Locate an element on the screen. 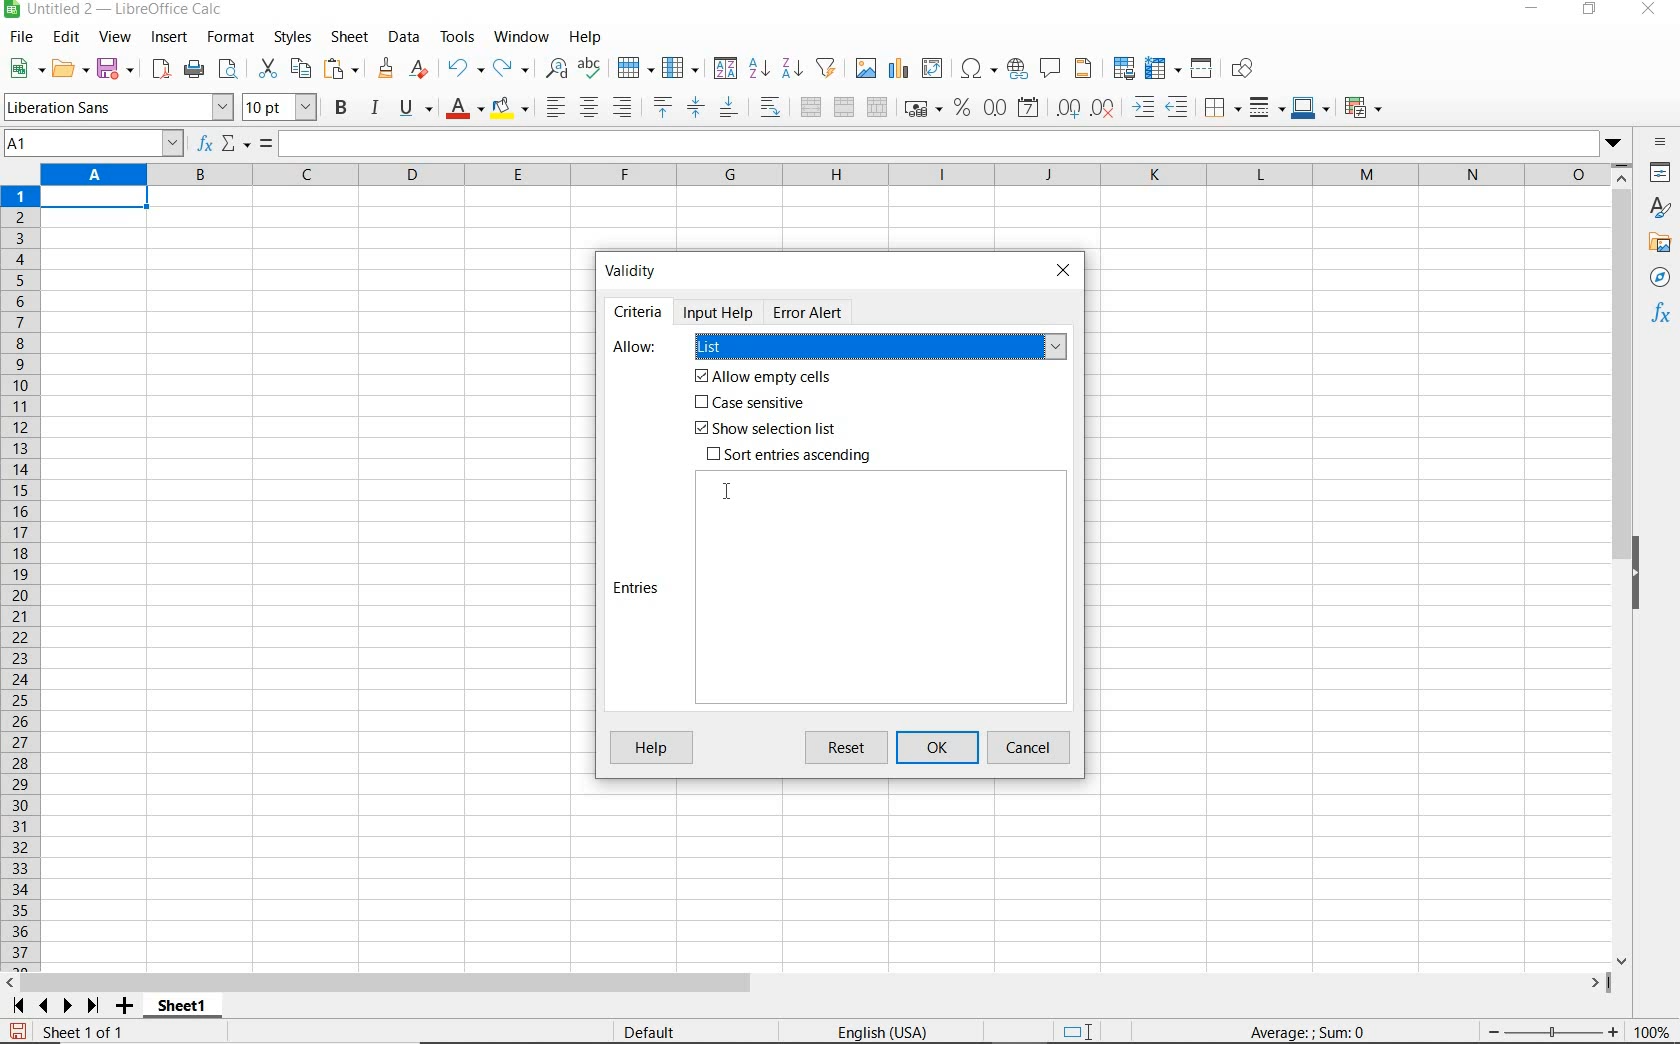 This screenshot has width=1680, height=1044. spelling is located at coordinates (592, 69).